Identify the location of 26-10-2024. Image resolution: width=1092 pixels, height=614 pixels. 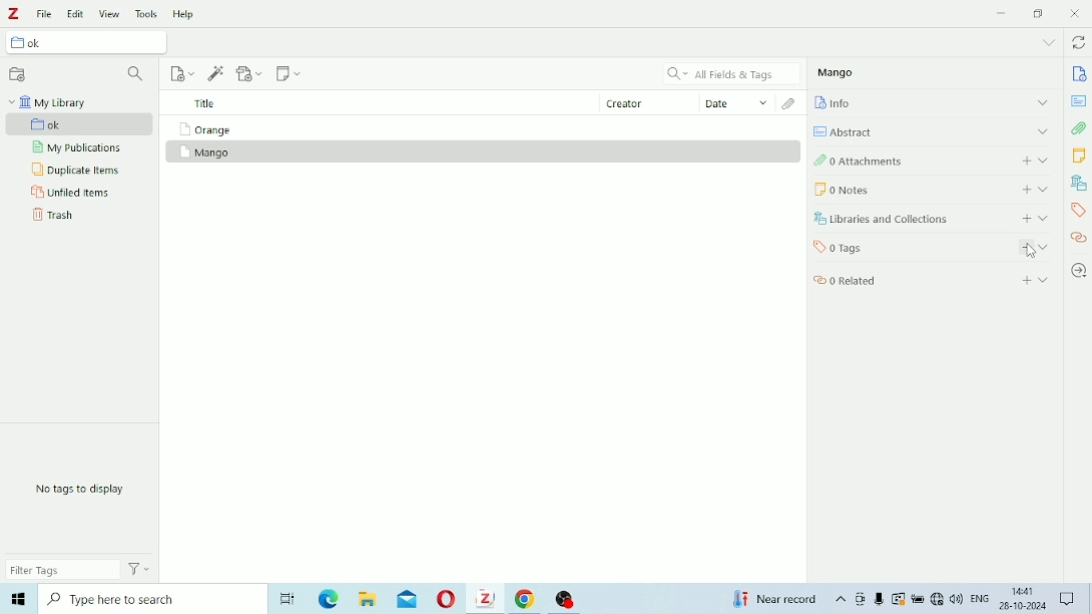
(1026, 608).